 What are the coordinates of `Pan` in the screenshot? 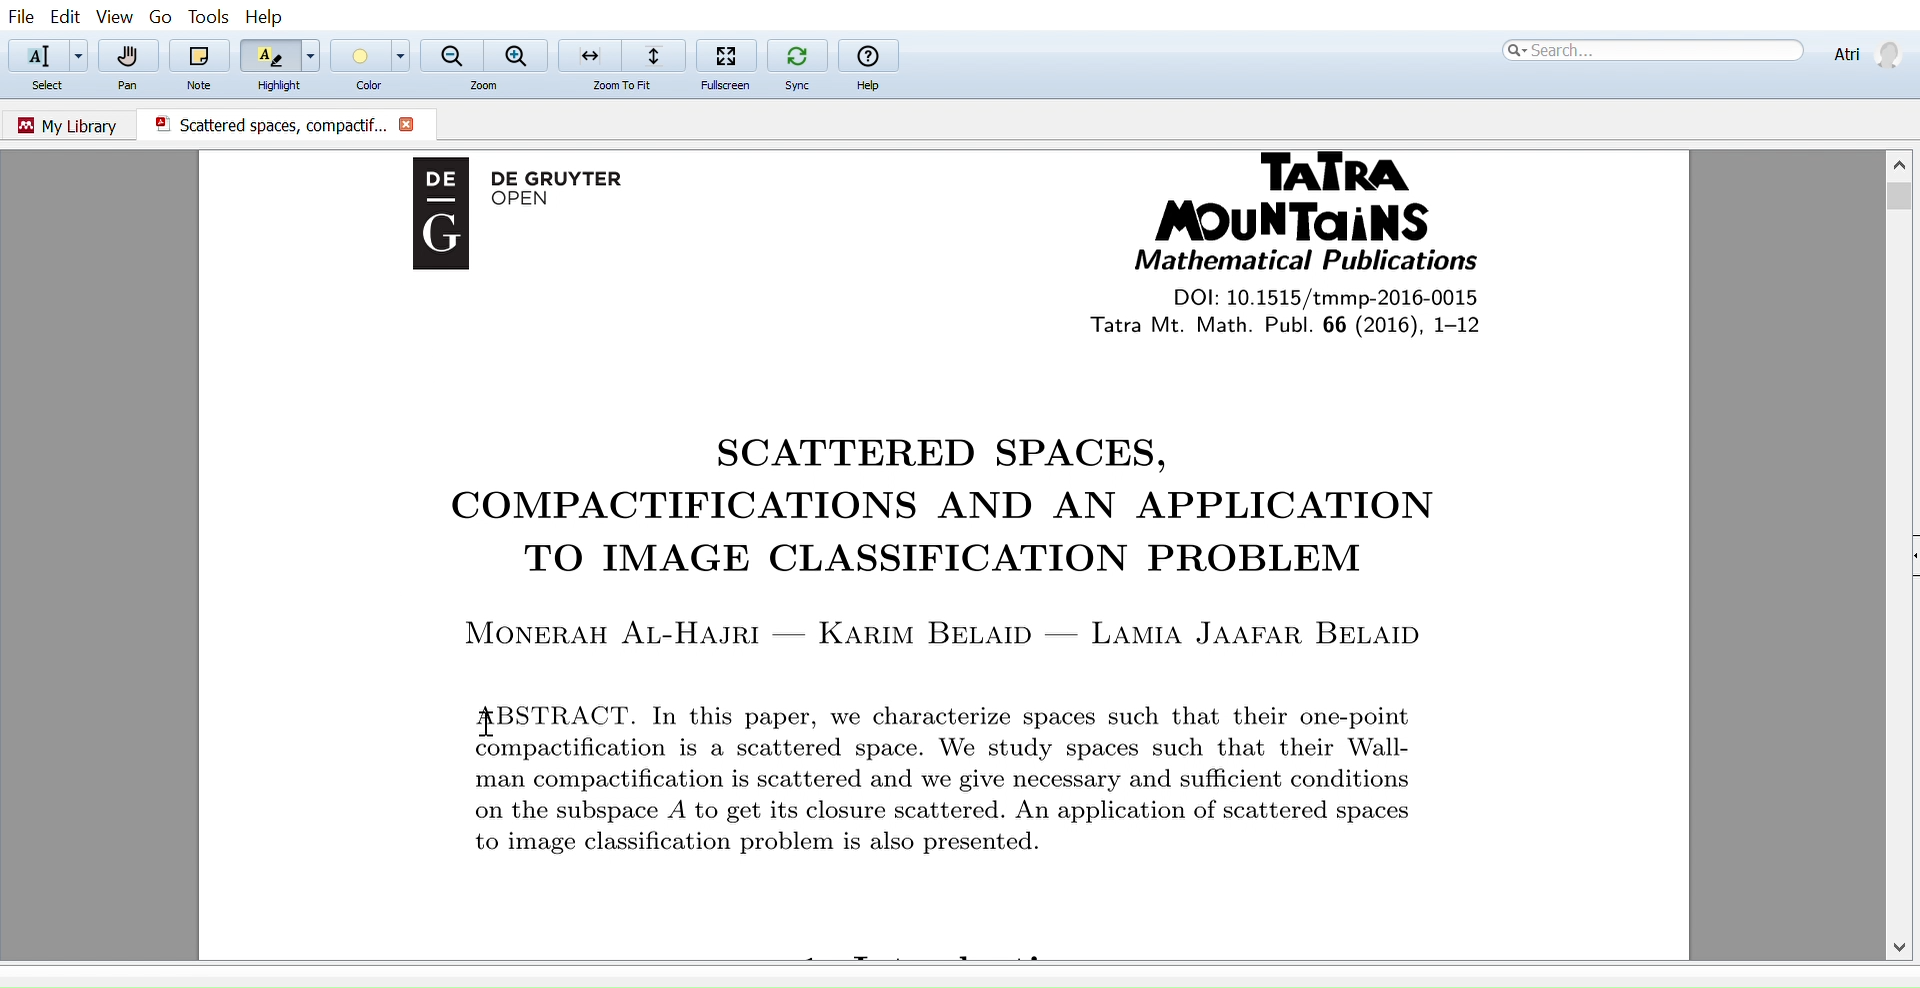 It's located at (131, 56).